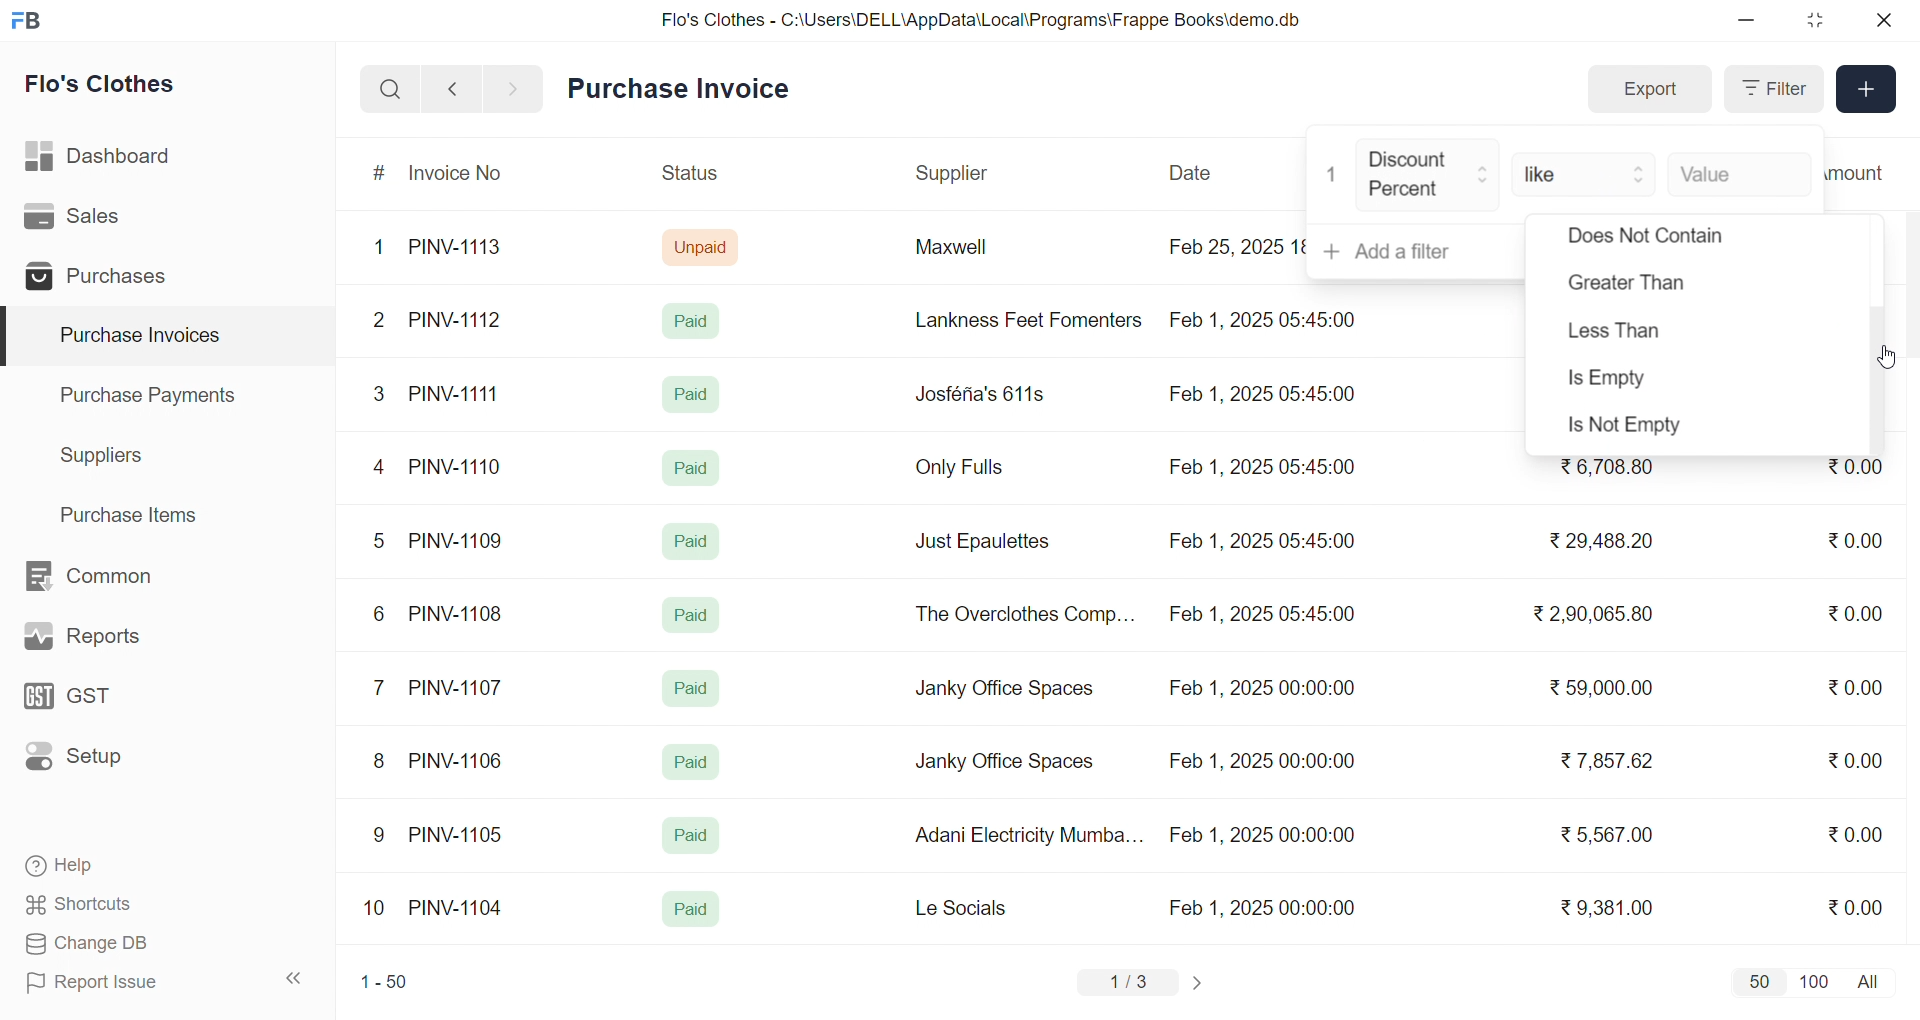 The width and height of the screenshot is (1920, 1020). Describe the element at coordinates (1748, 21) in the screenshot. I see `minimize` at that location.